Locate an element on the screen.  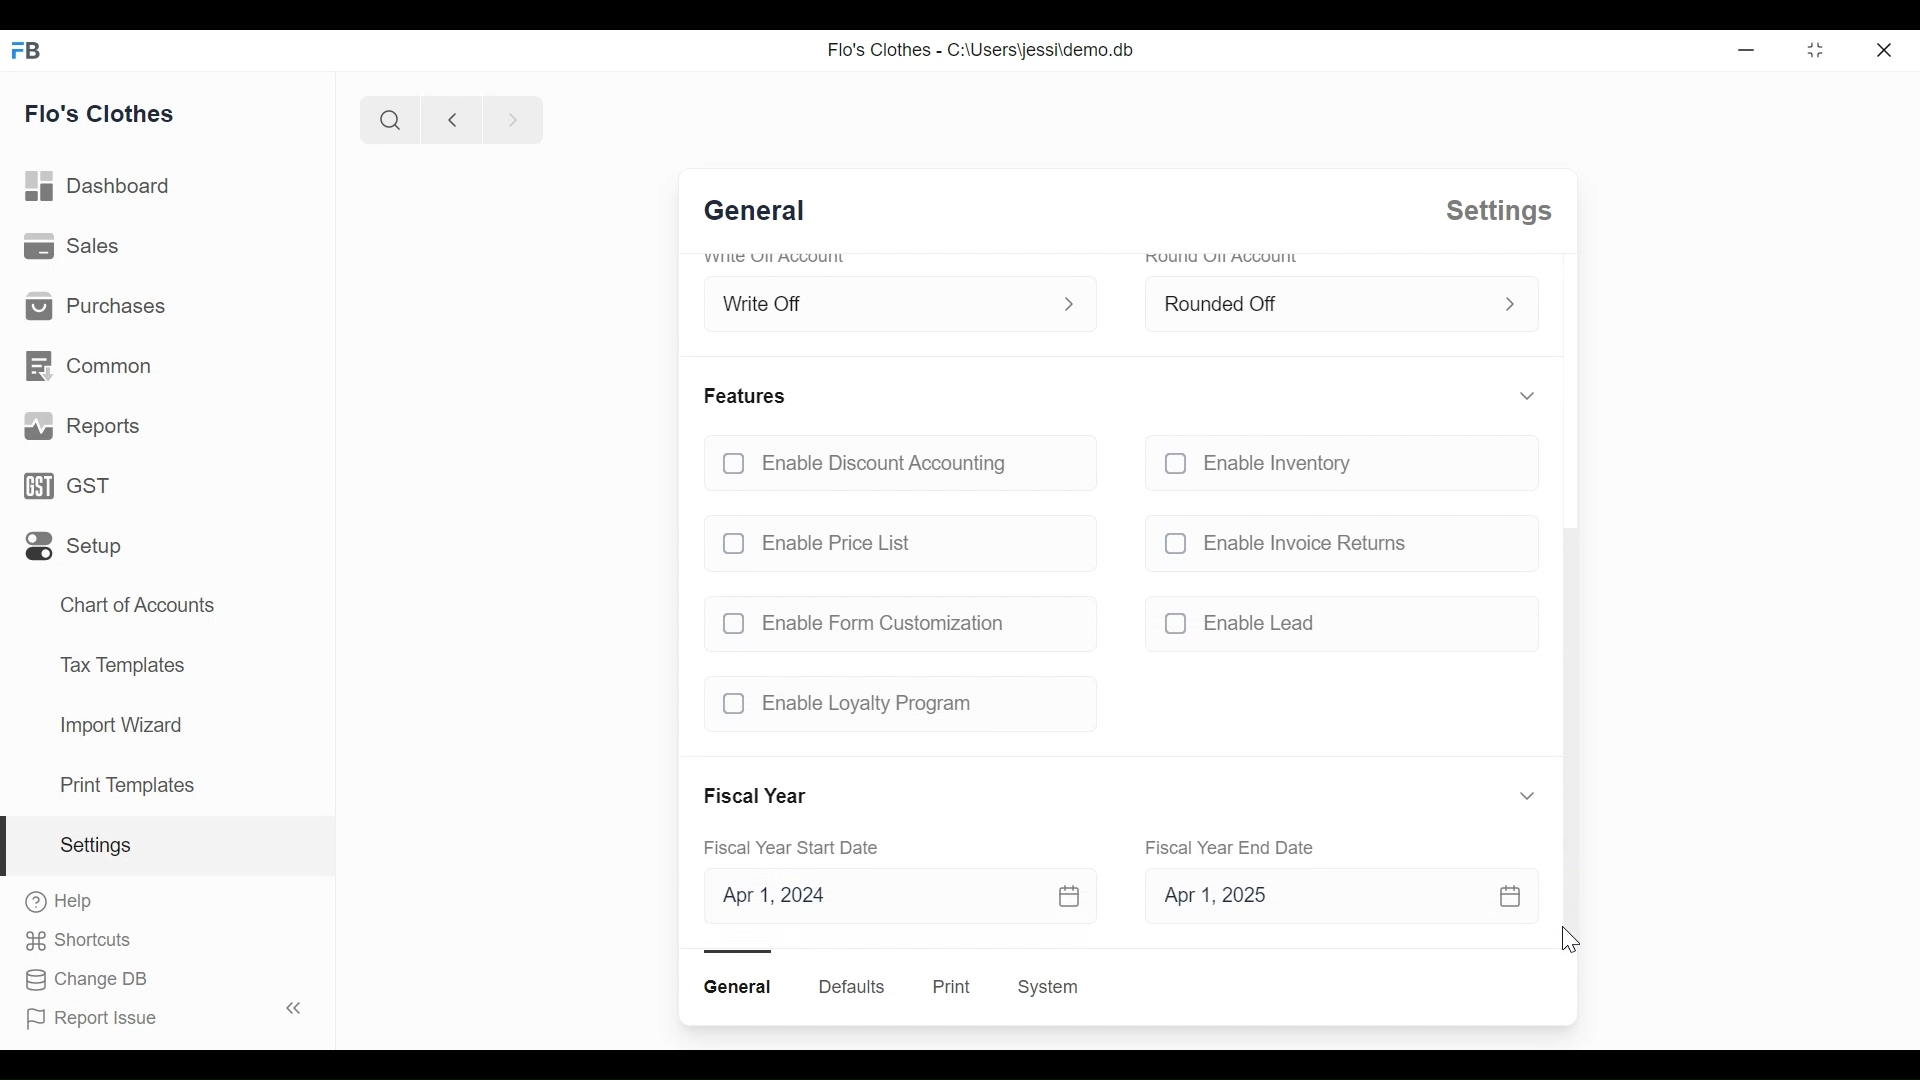
unchecked Enable Inventory is located at coordinates (1334, 467).